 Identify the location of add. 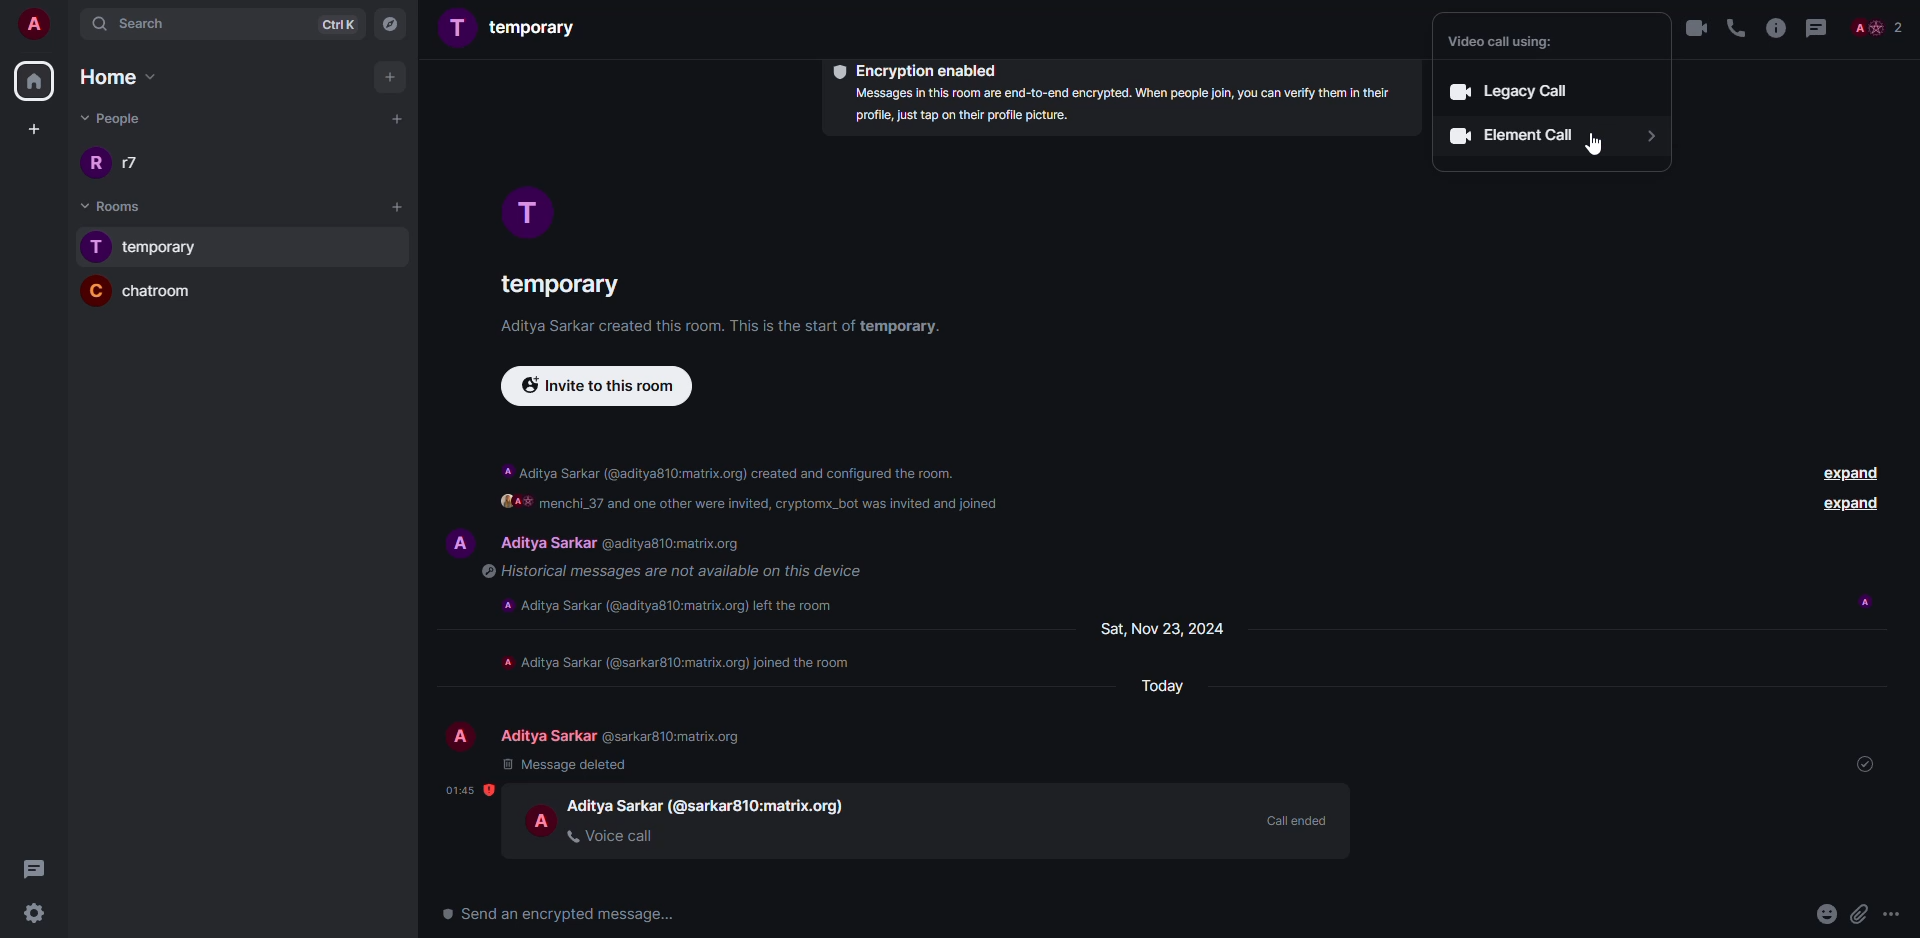
(393, 118).